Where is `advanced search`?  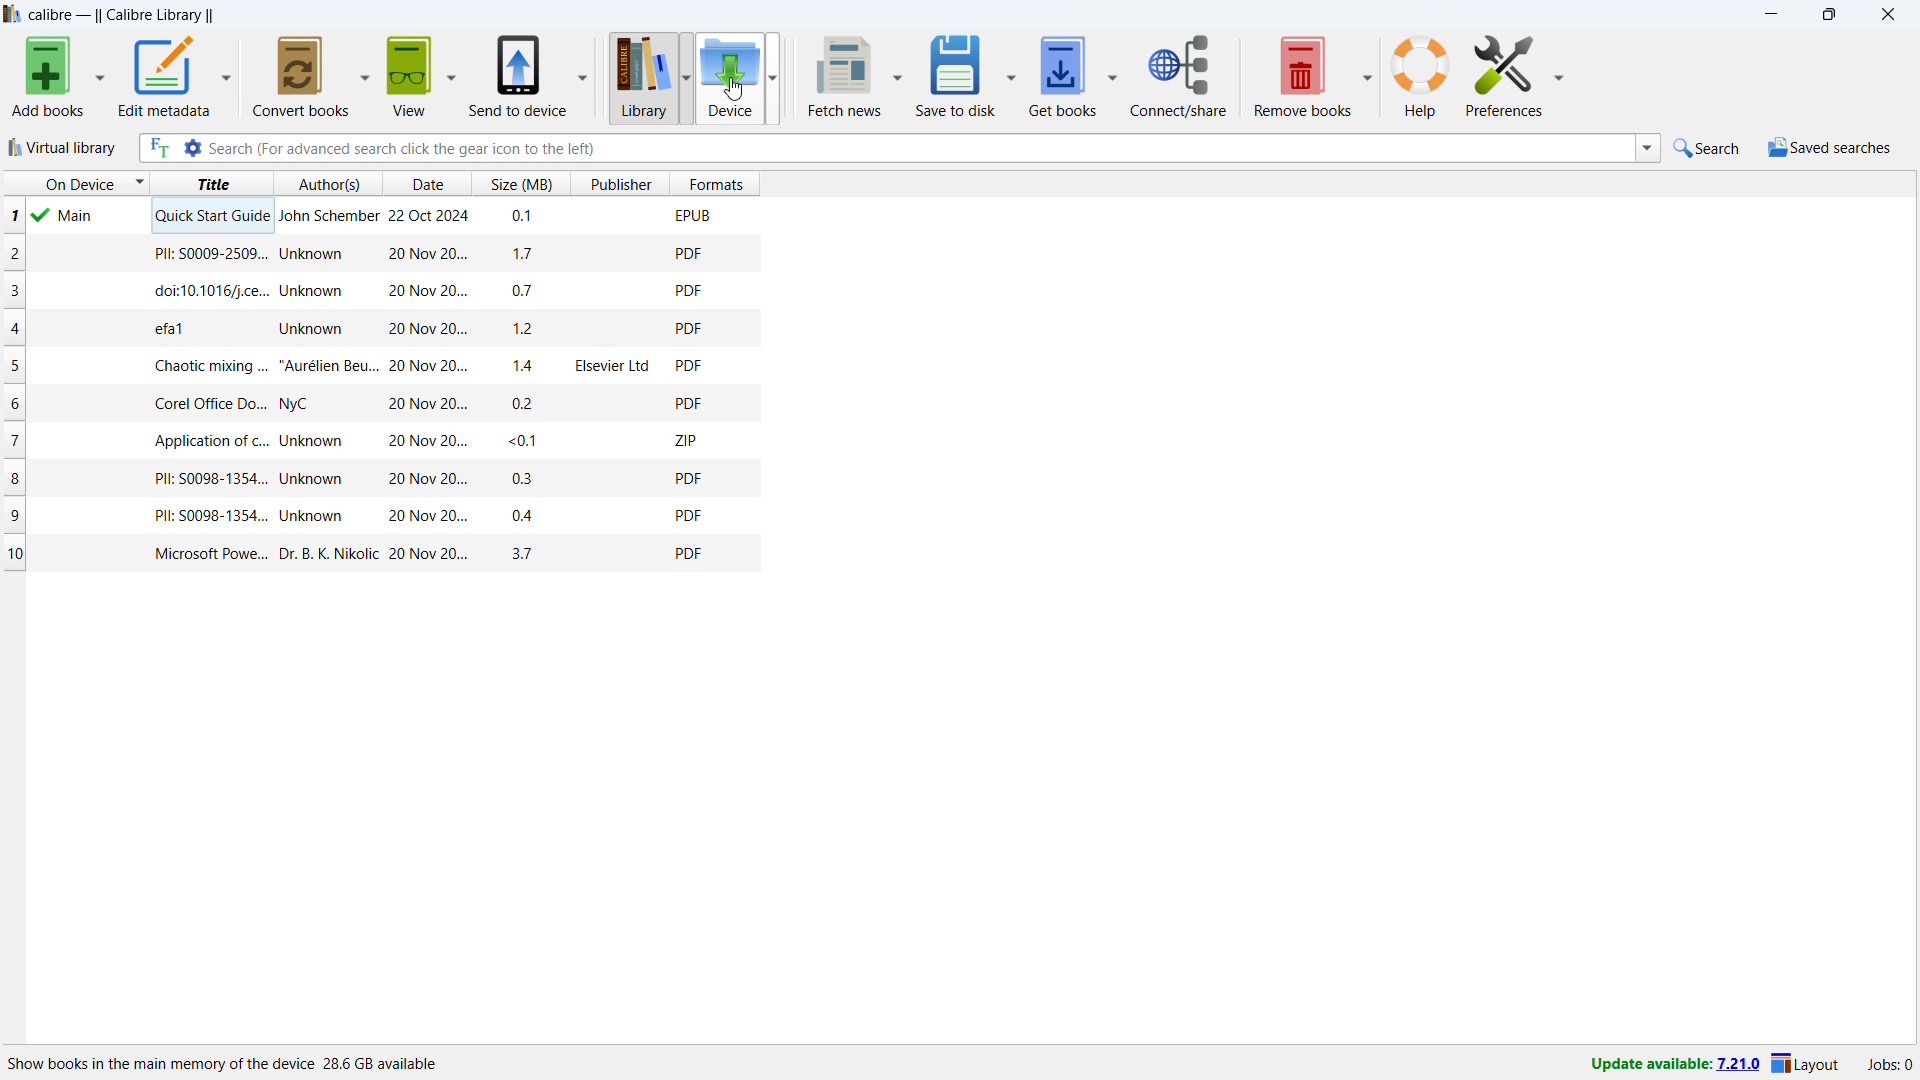
advanced search is located at coordinates (192, 148).